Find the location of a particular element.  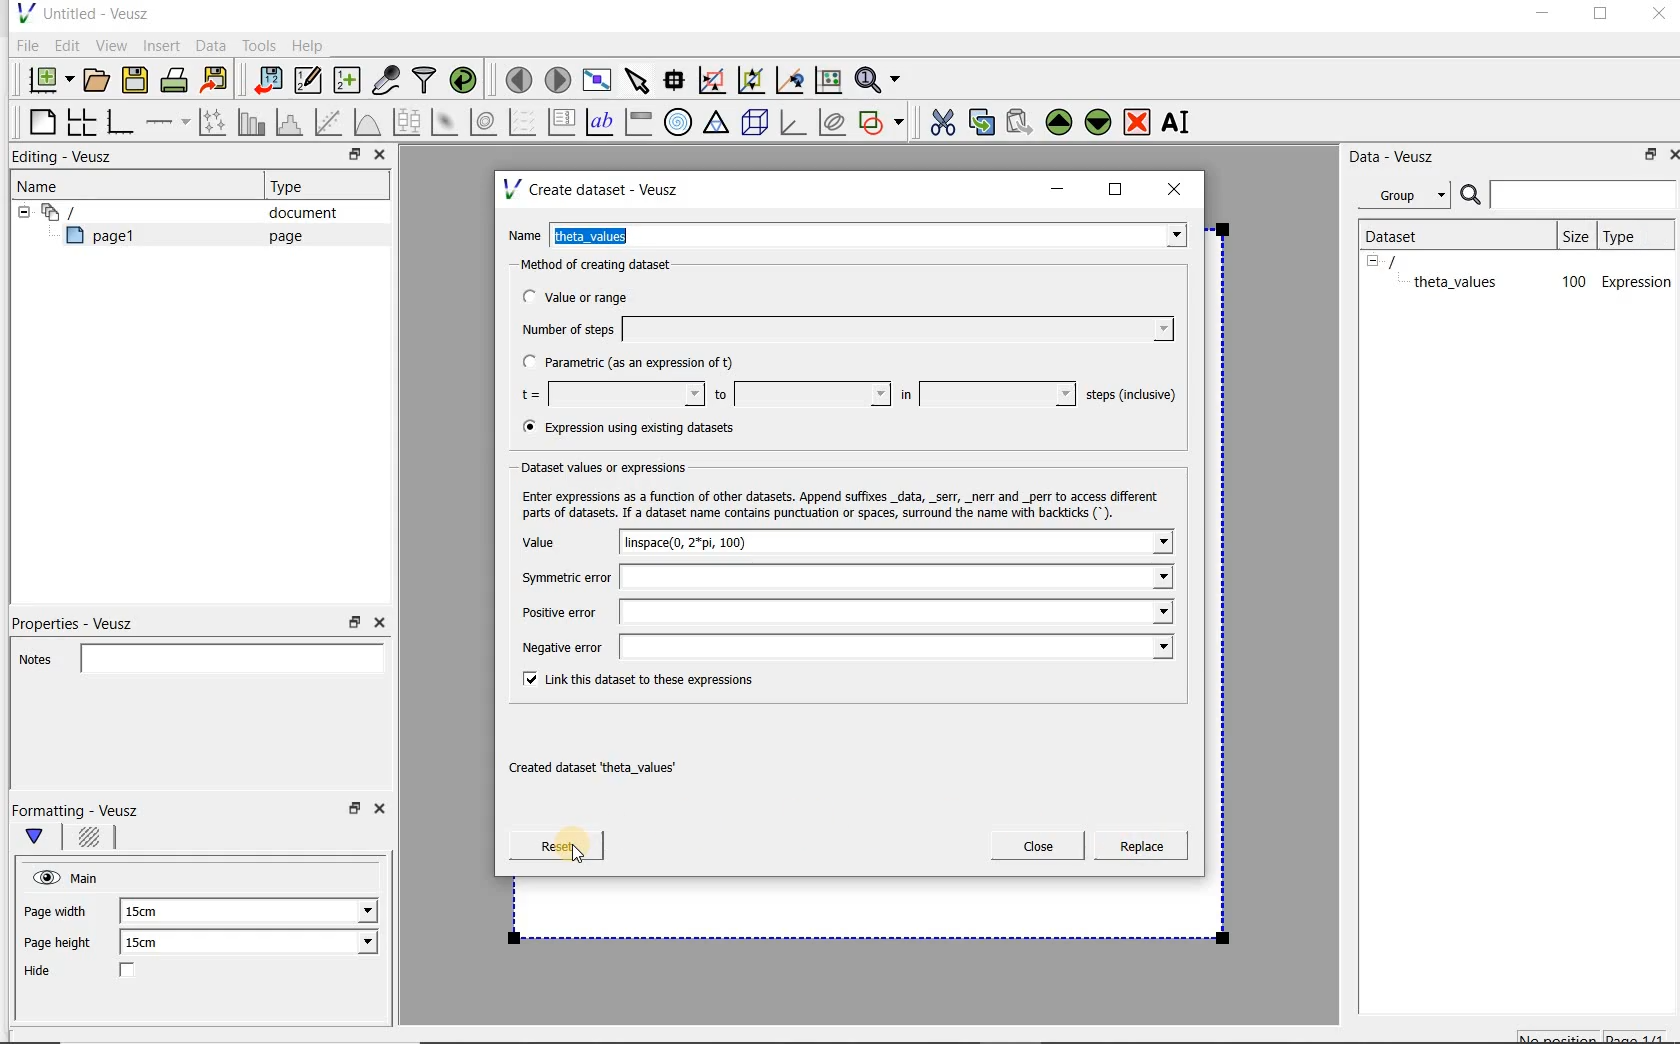

Created dataset ‘theta_values' is located at coordinates (597, 768).